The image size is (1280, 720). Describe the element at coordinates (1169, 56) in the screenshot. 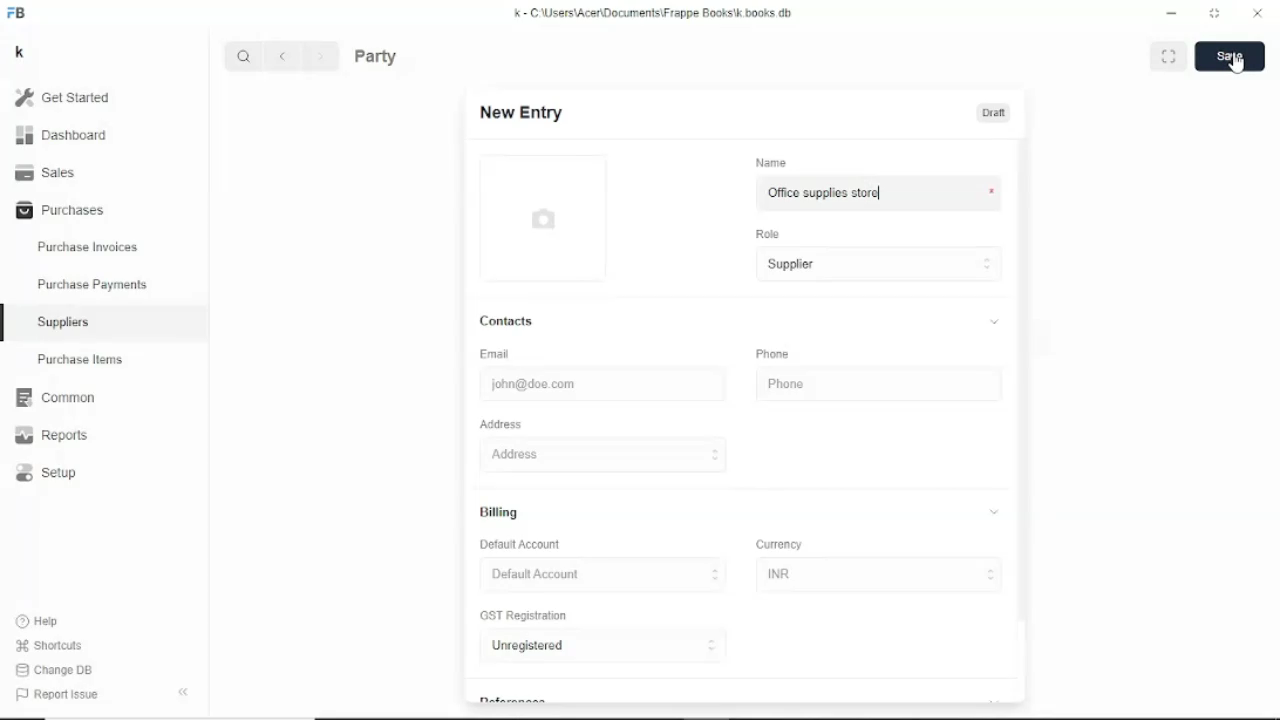

I see `Toggle between form and full width` at that location.